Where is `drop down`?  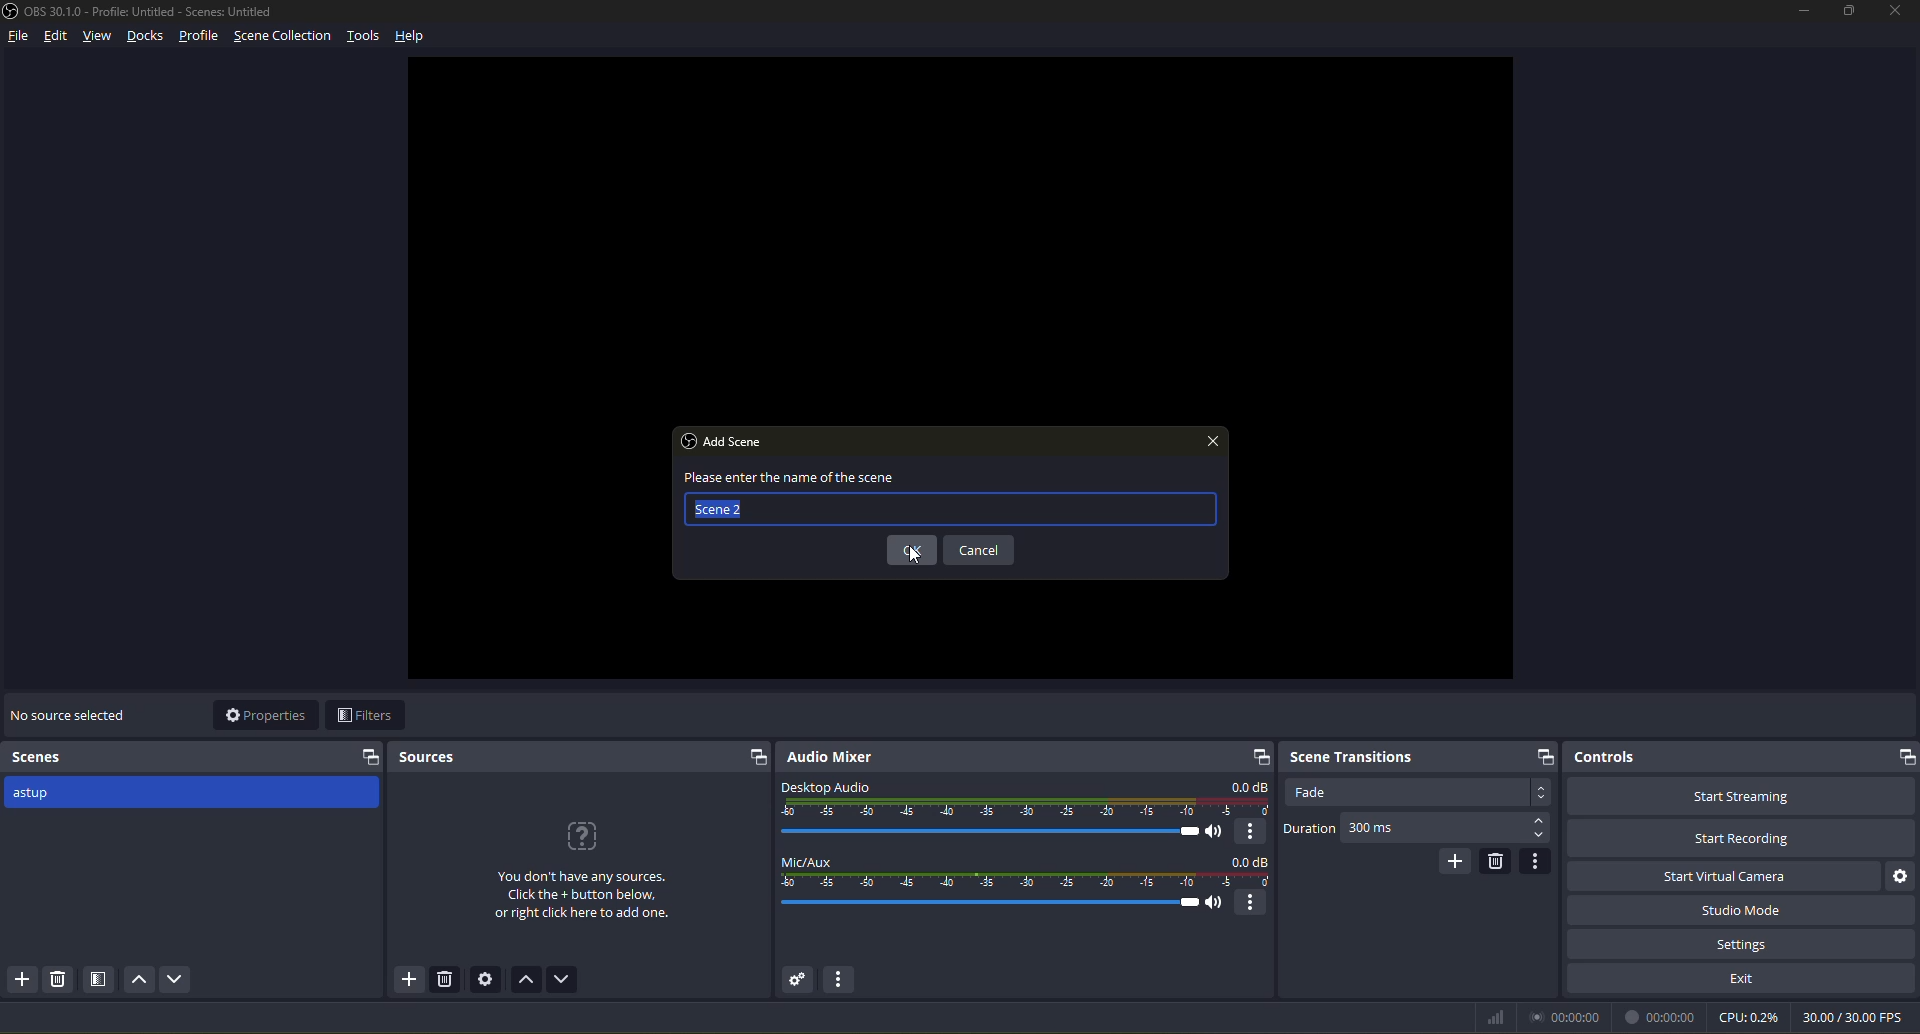
drop down is located at coordinates (1540, 793).